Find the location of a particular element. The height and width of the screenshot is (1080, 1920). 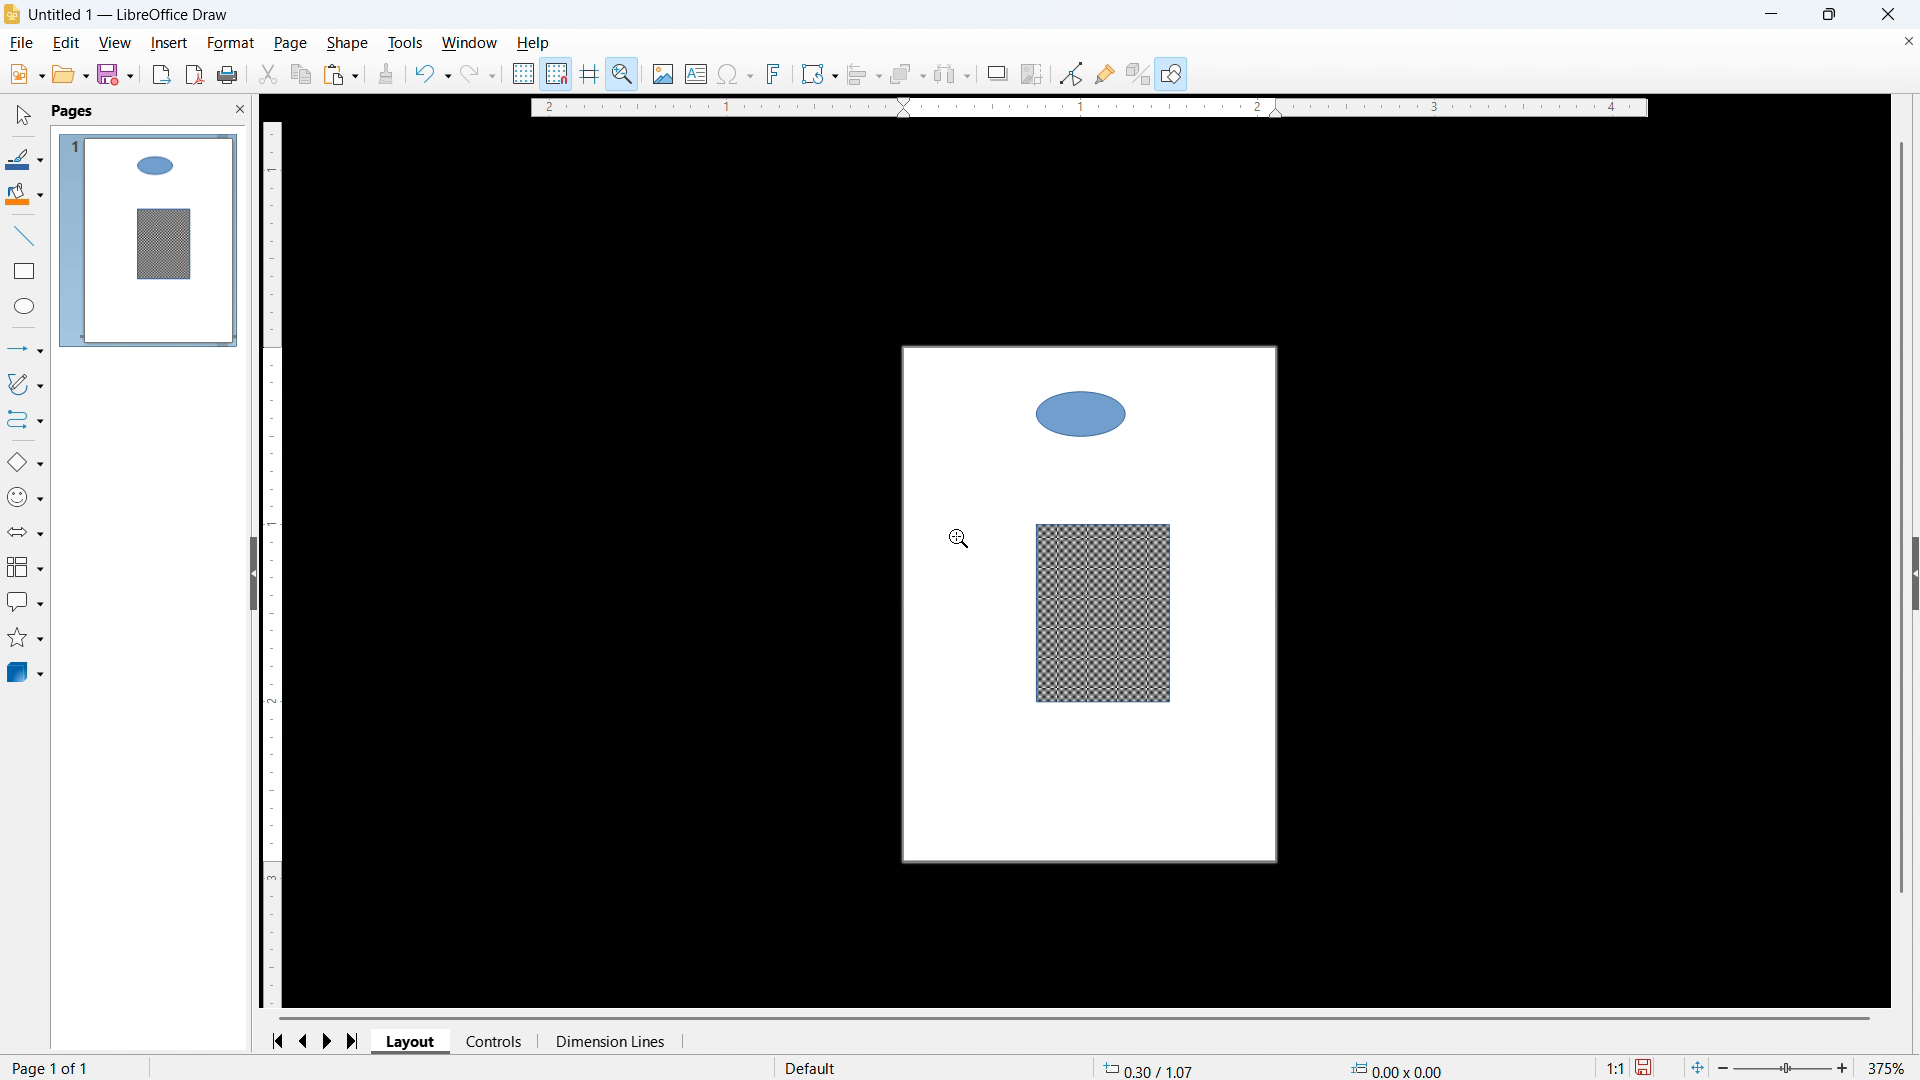

select  is located at coordinates (25, 116).